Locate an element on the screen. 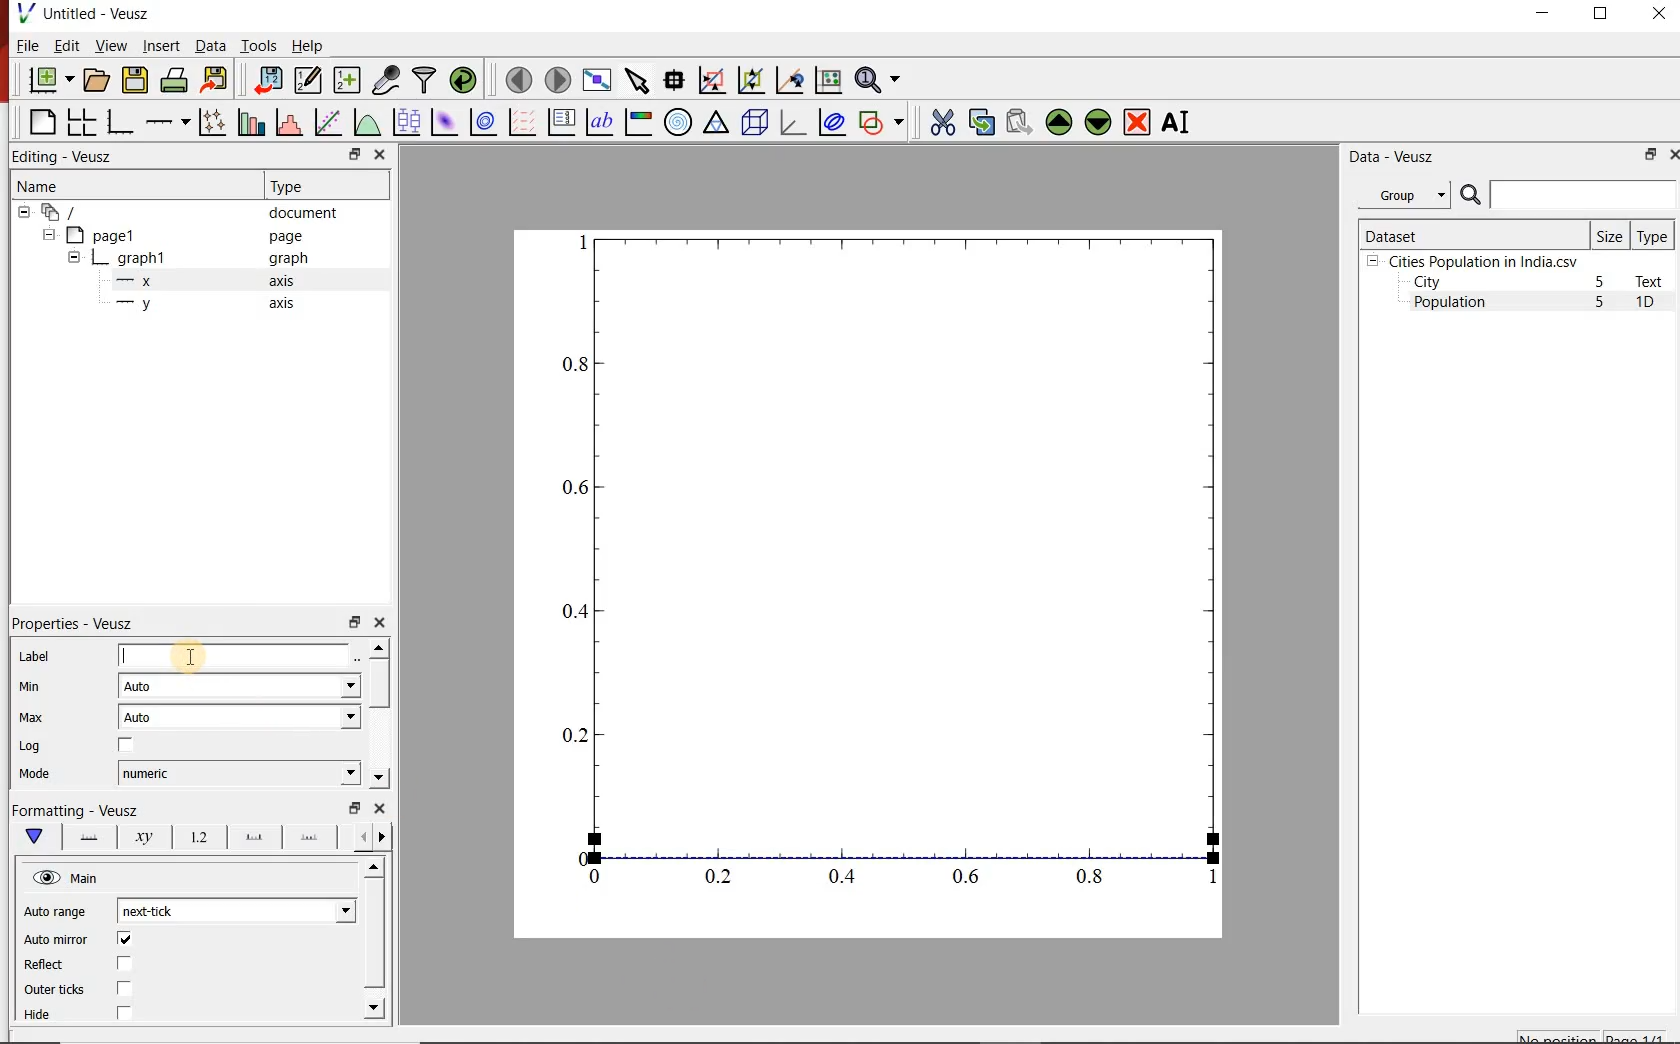 The width and height of the screenshot is (1680, 1044). input field is located at coordinates (239, 655).